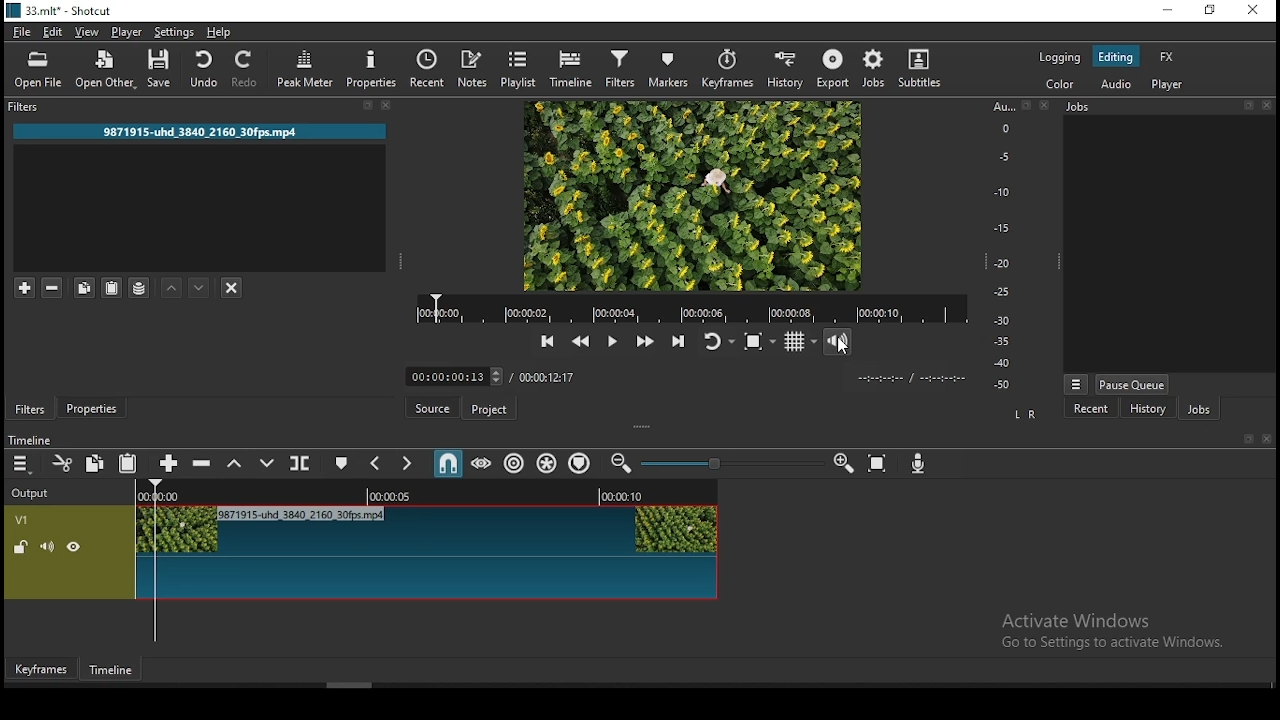  Describe the element at coordinates (579, 341) in the screenshot. I see `play quickly backward` at that location.